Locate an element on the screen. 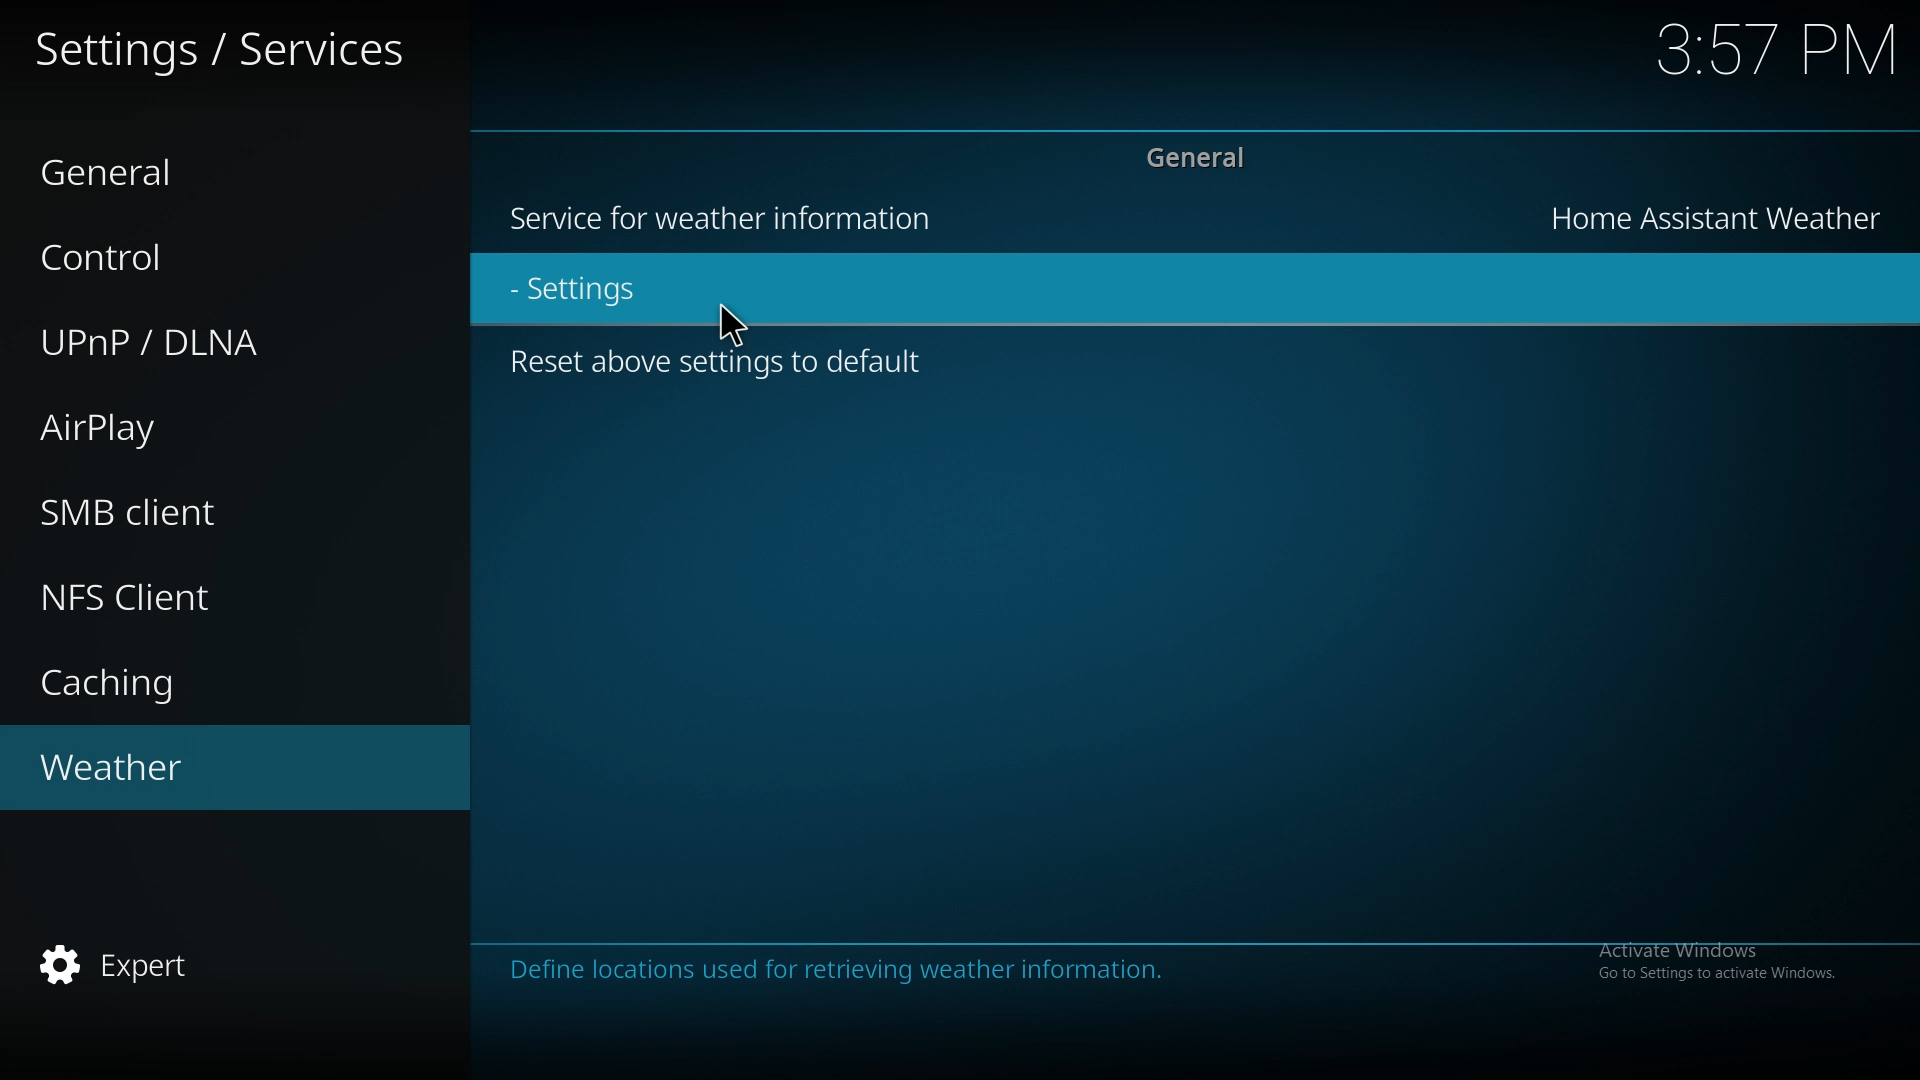  caching is located at coordinates (206, 678).